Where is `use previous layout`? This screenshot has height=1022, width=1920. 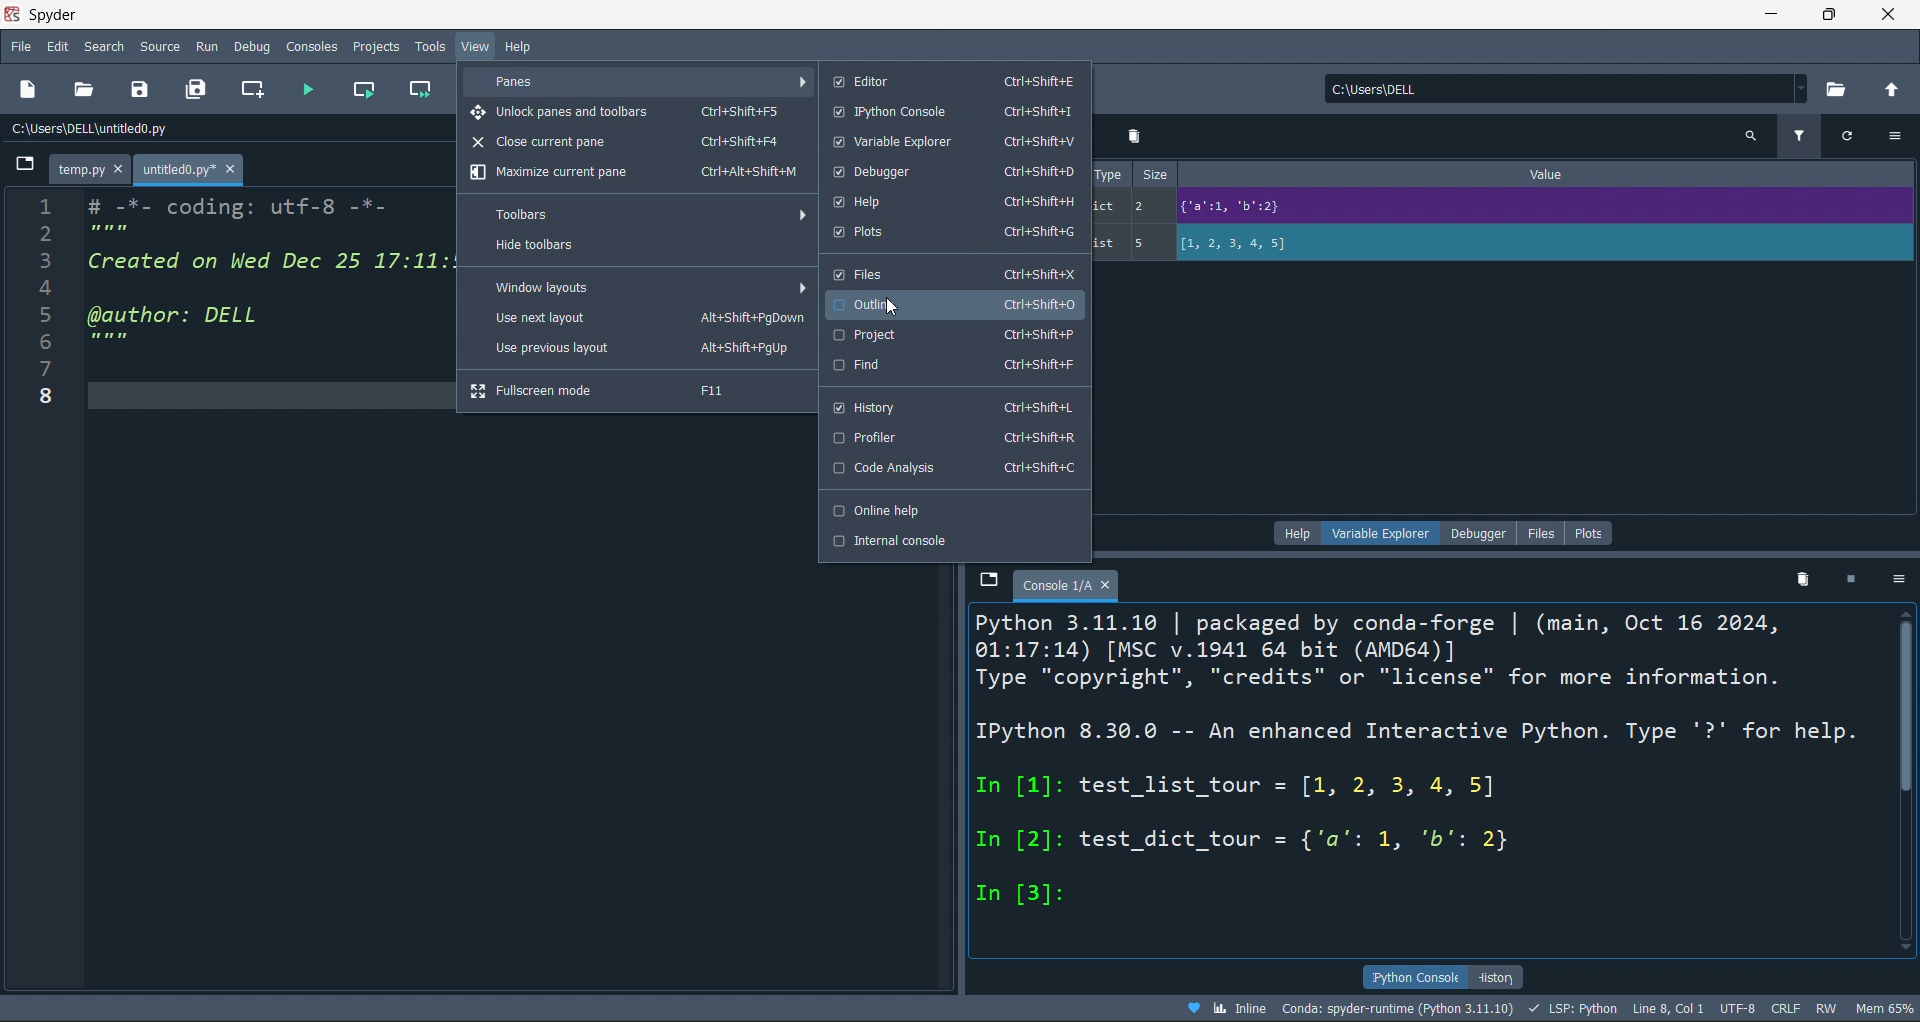 use previous layout is located at coordinates (633, 348).